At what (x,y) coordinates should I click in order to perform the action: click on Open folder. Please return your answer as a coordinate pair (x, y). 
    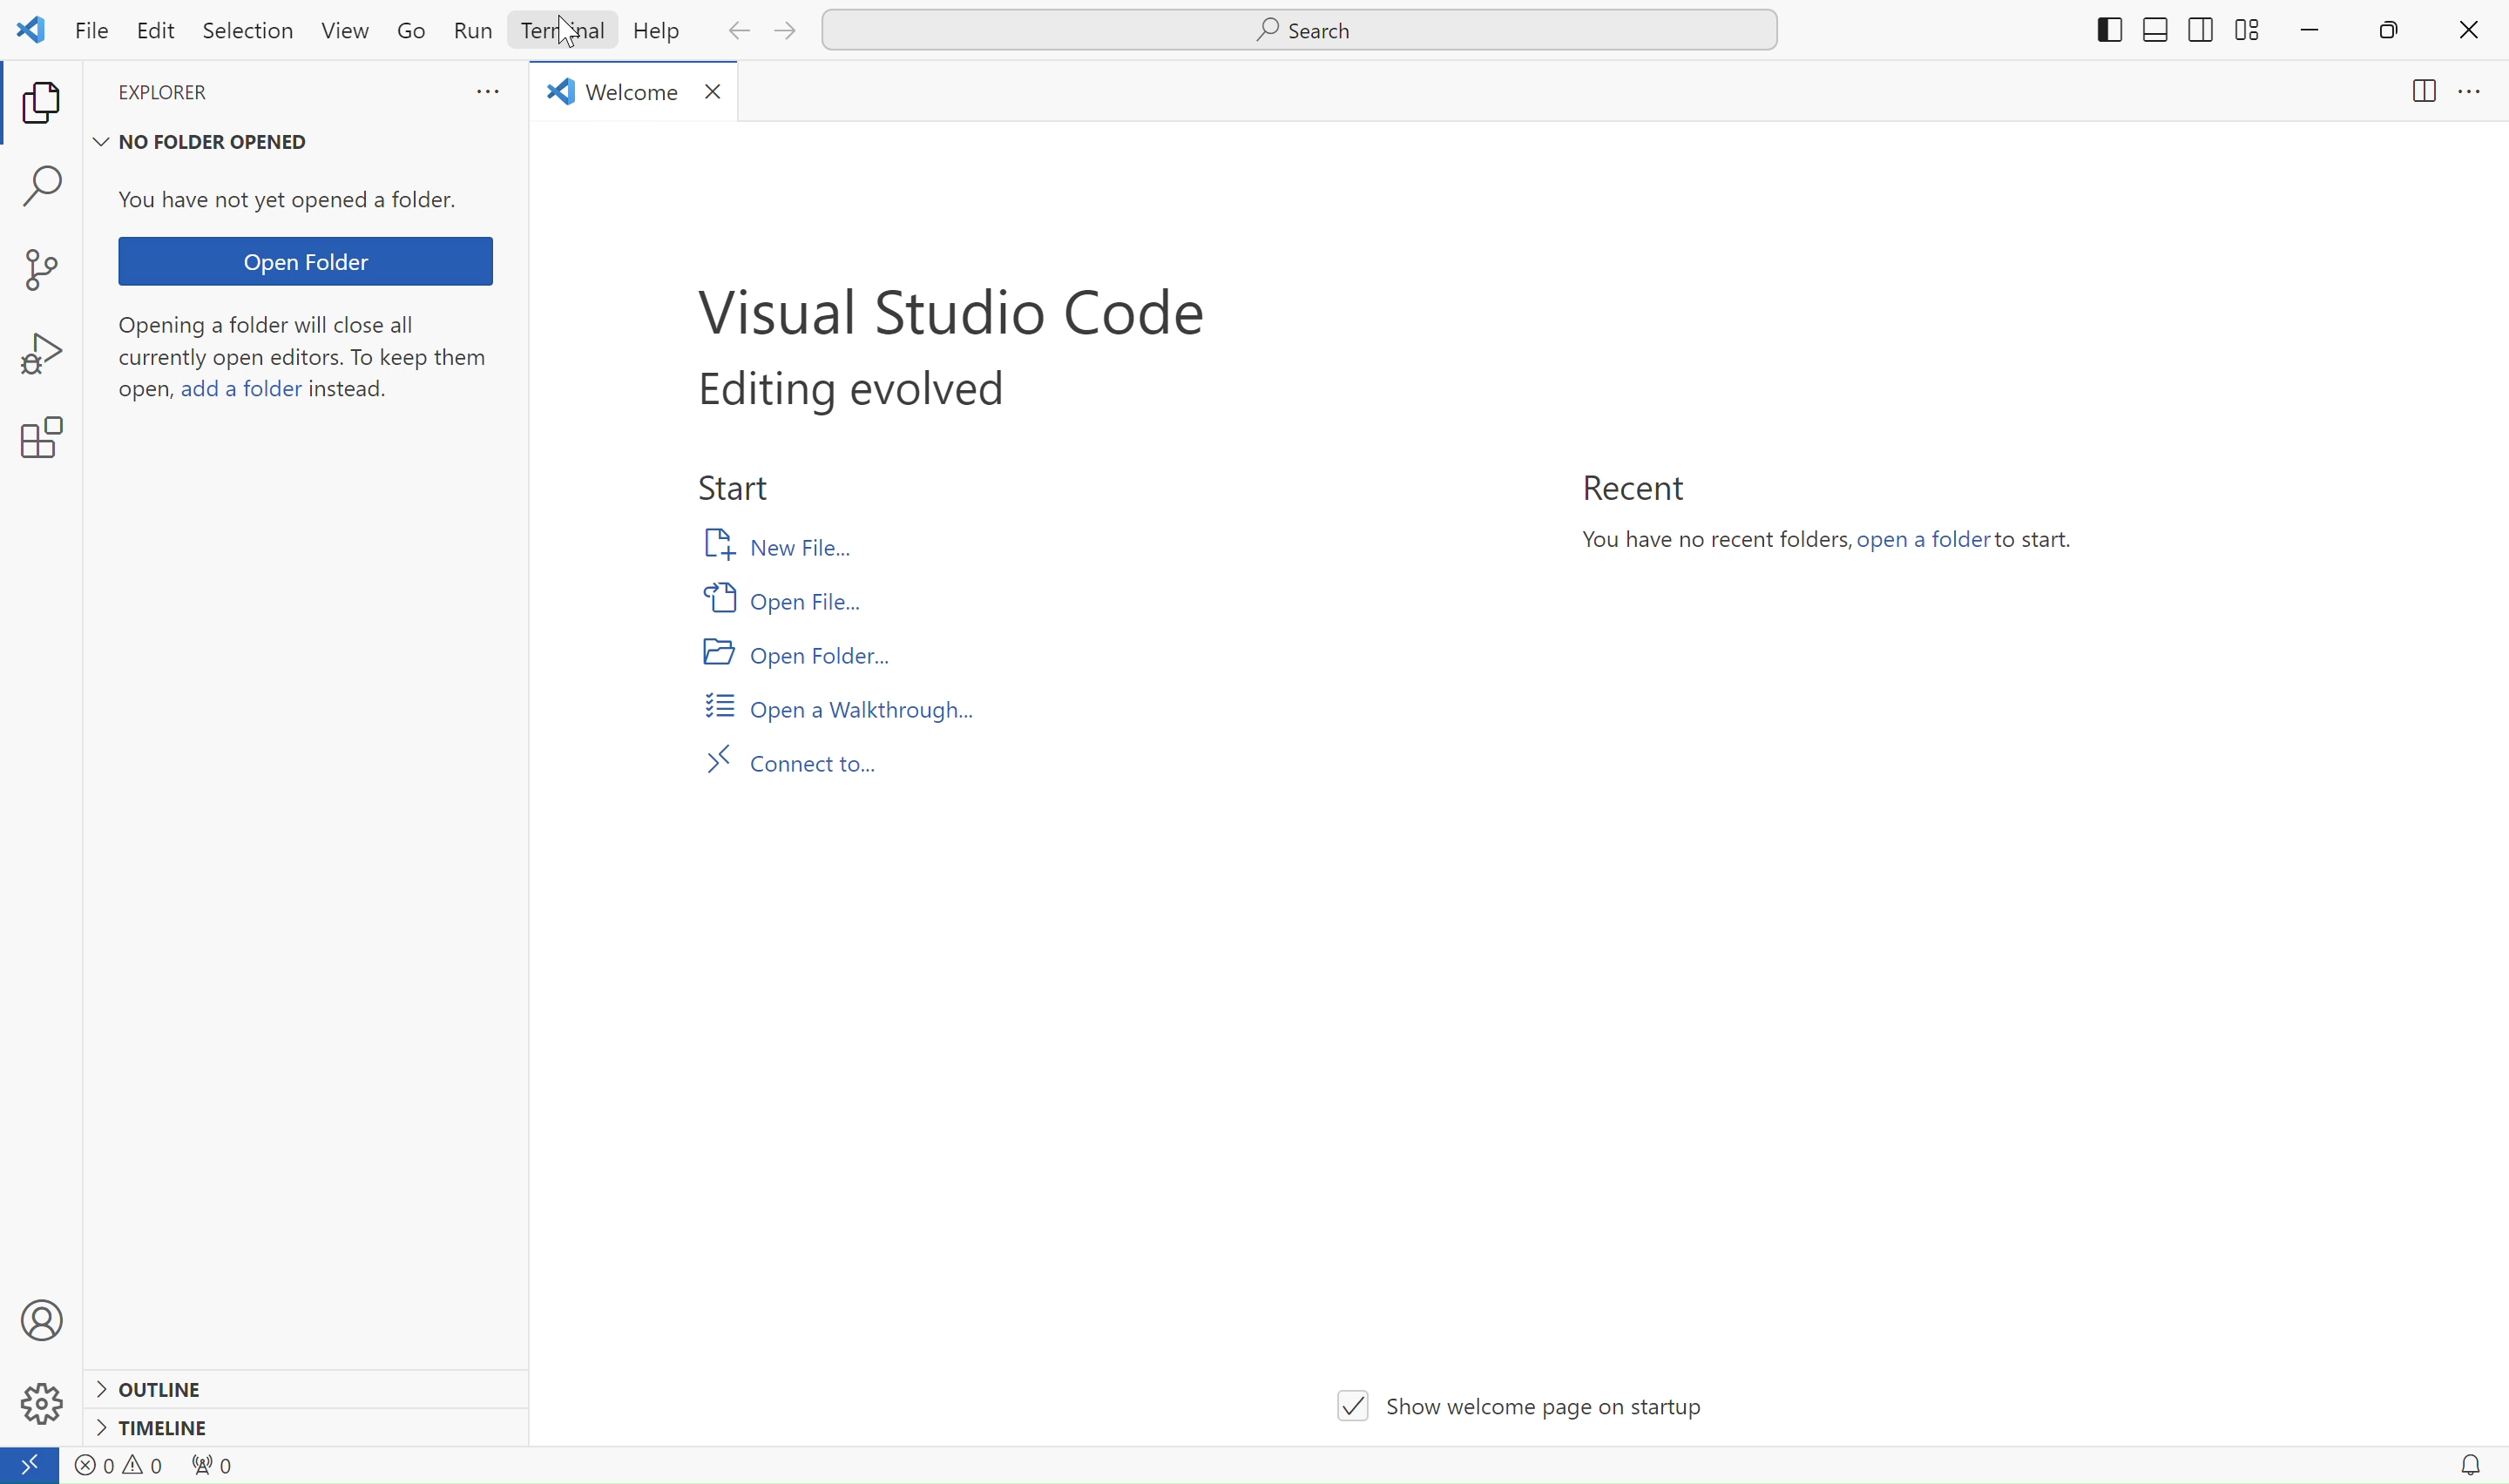
    Looking at the image, I should click on (793, 652).